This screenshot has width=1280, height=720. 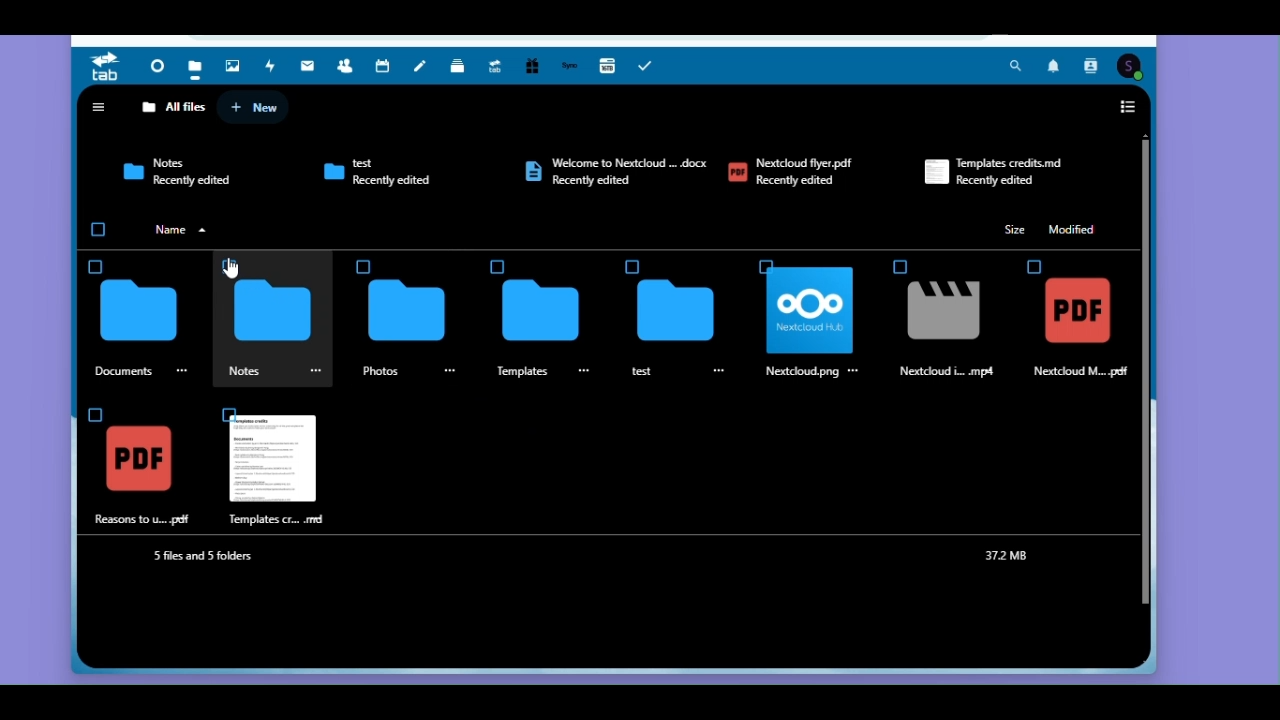 What do you see at coordinates (1133, 66) in the screenshot?
I see `Account icon` at bounding box center [1133, 66].